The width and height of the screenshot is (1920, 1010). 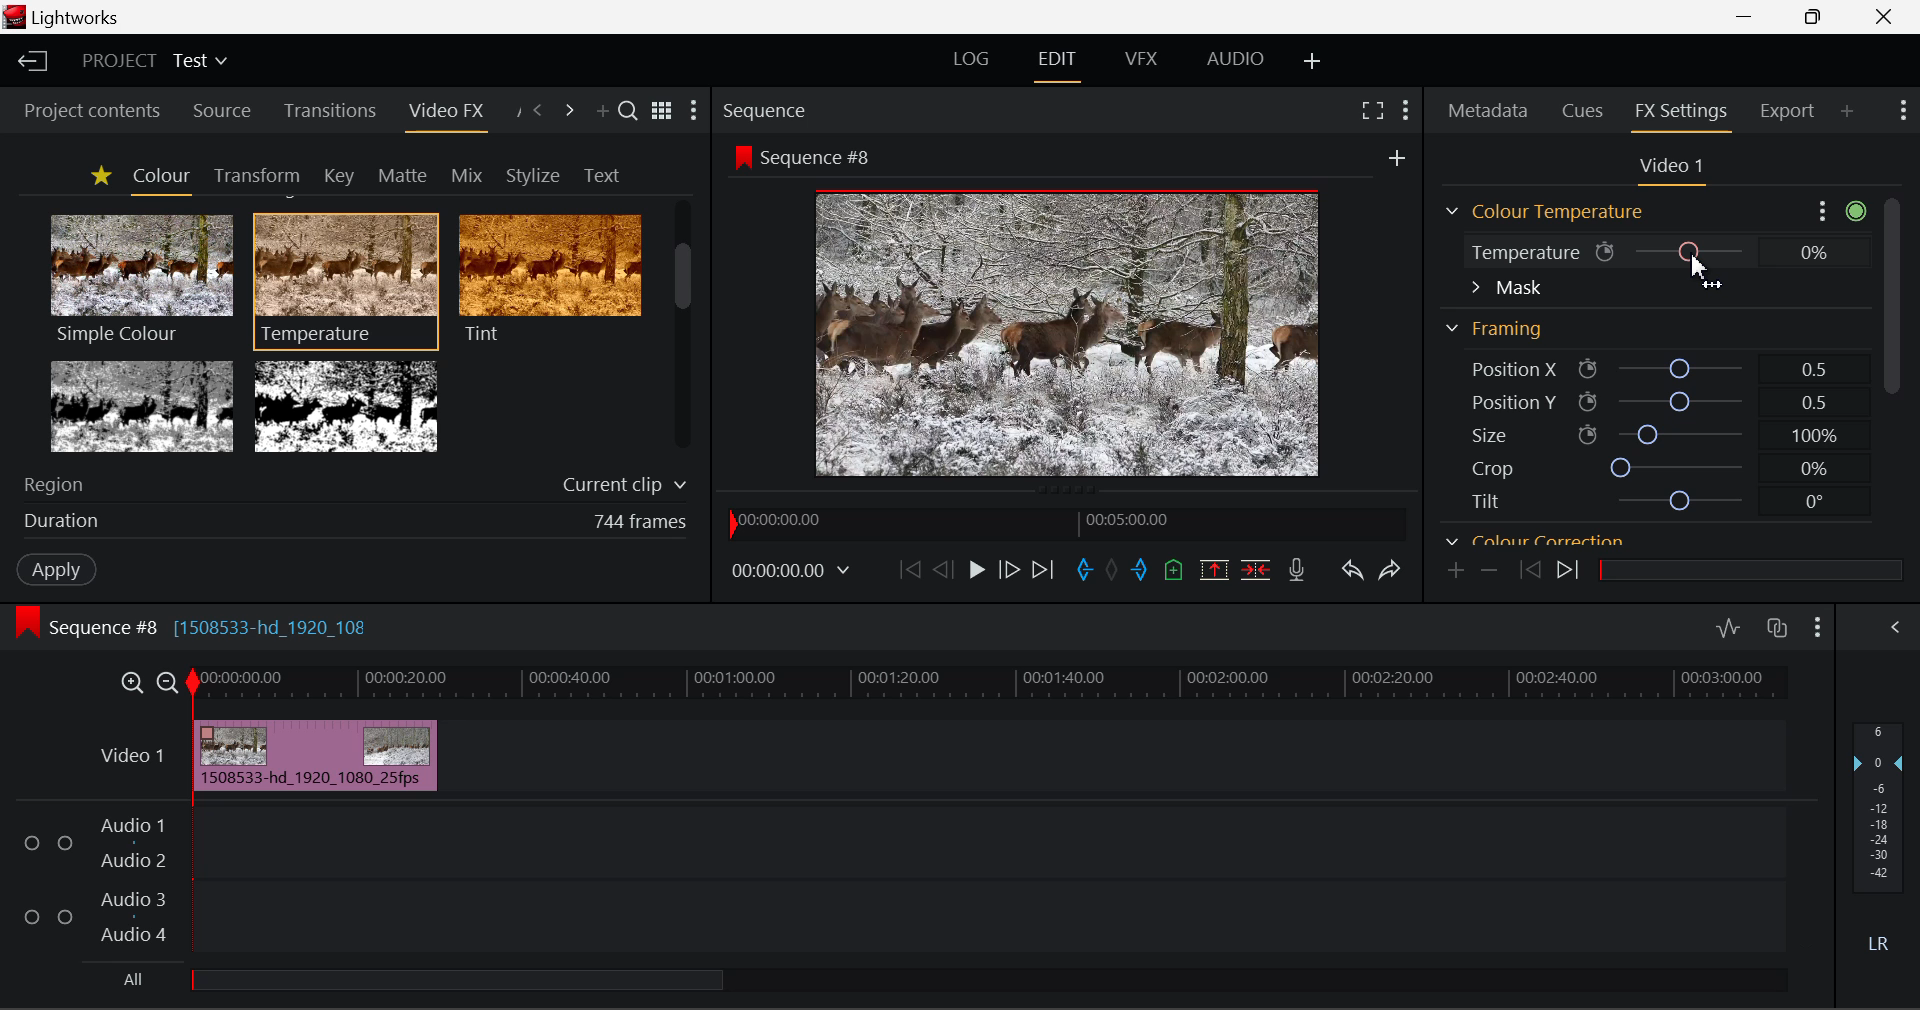 I want to click on Timeline Track, so click(x=992, y=684).